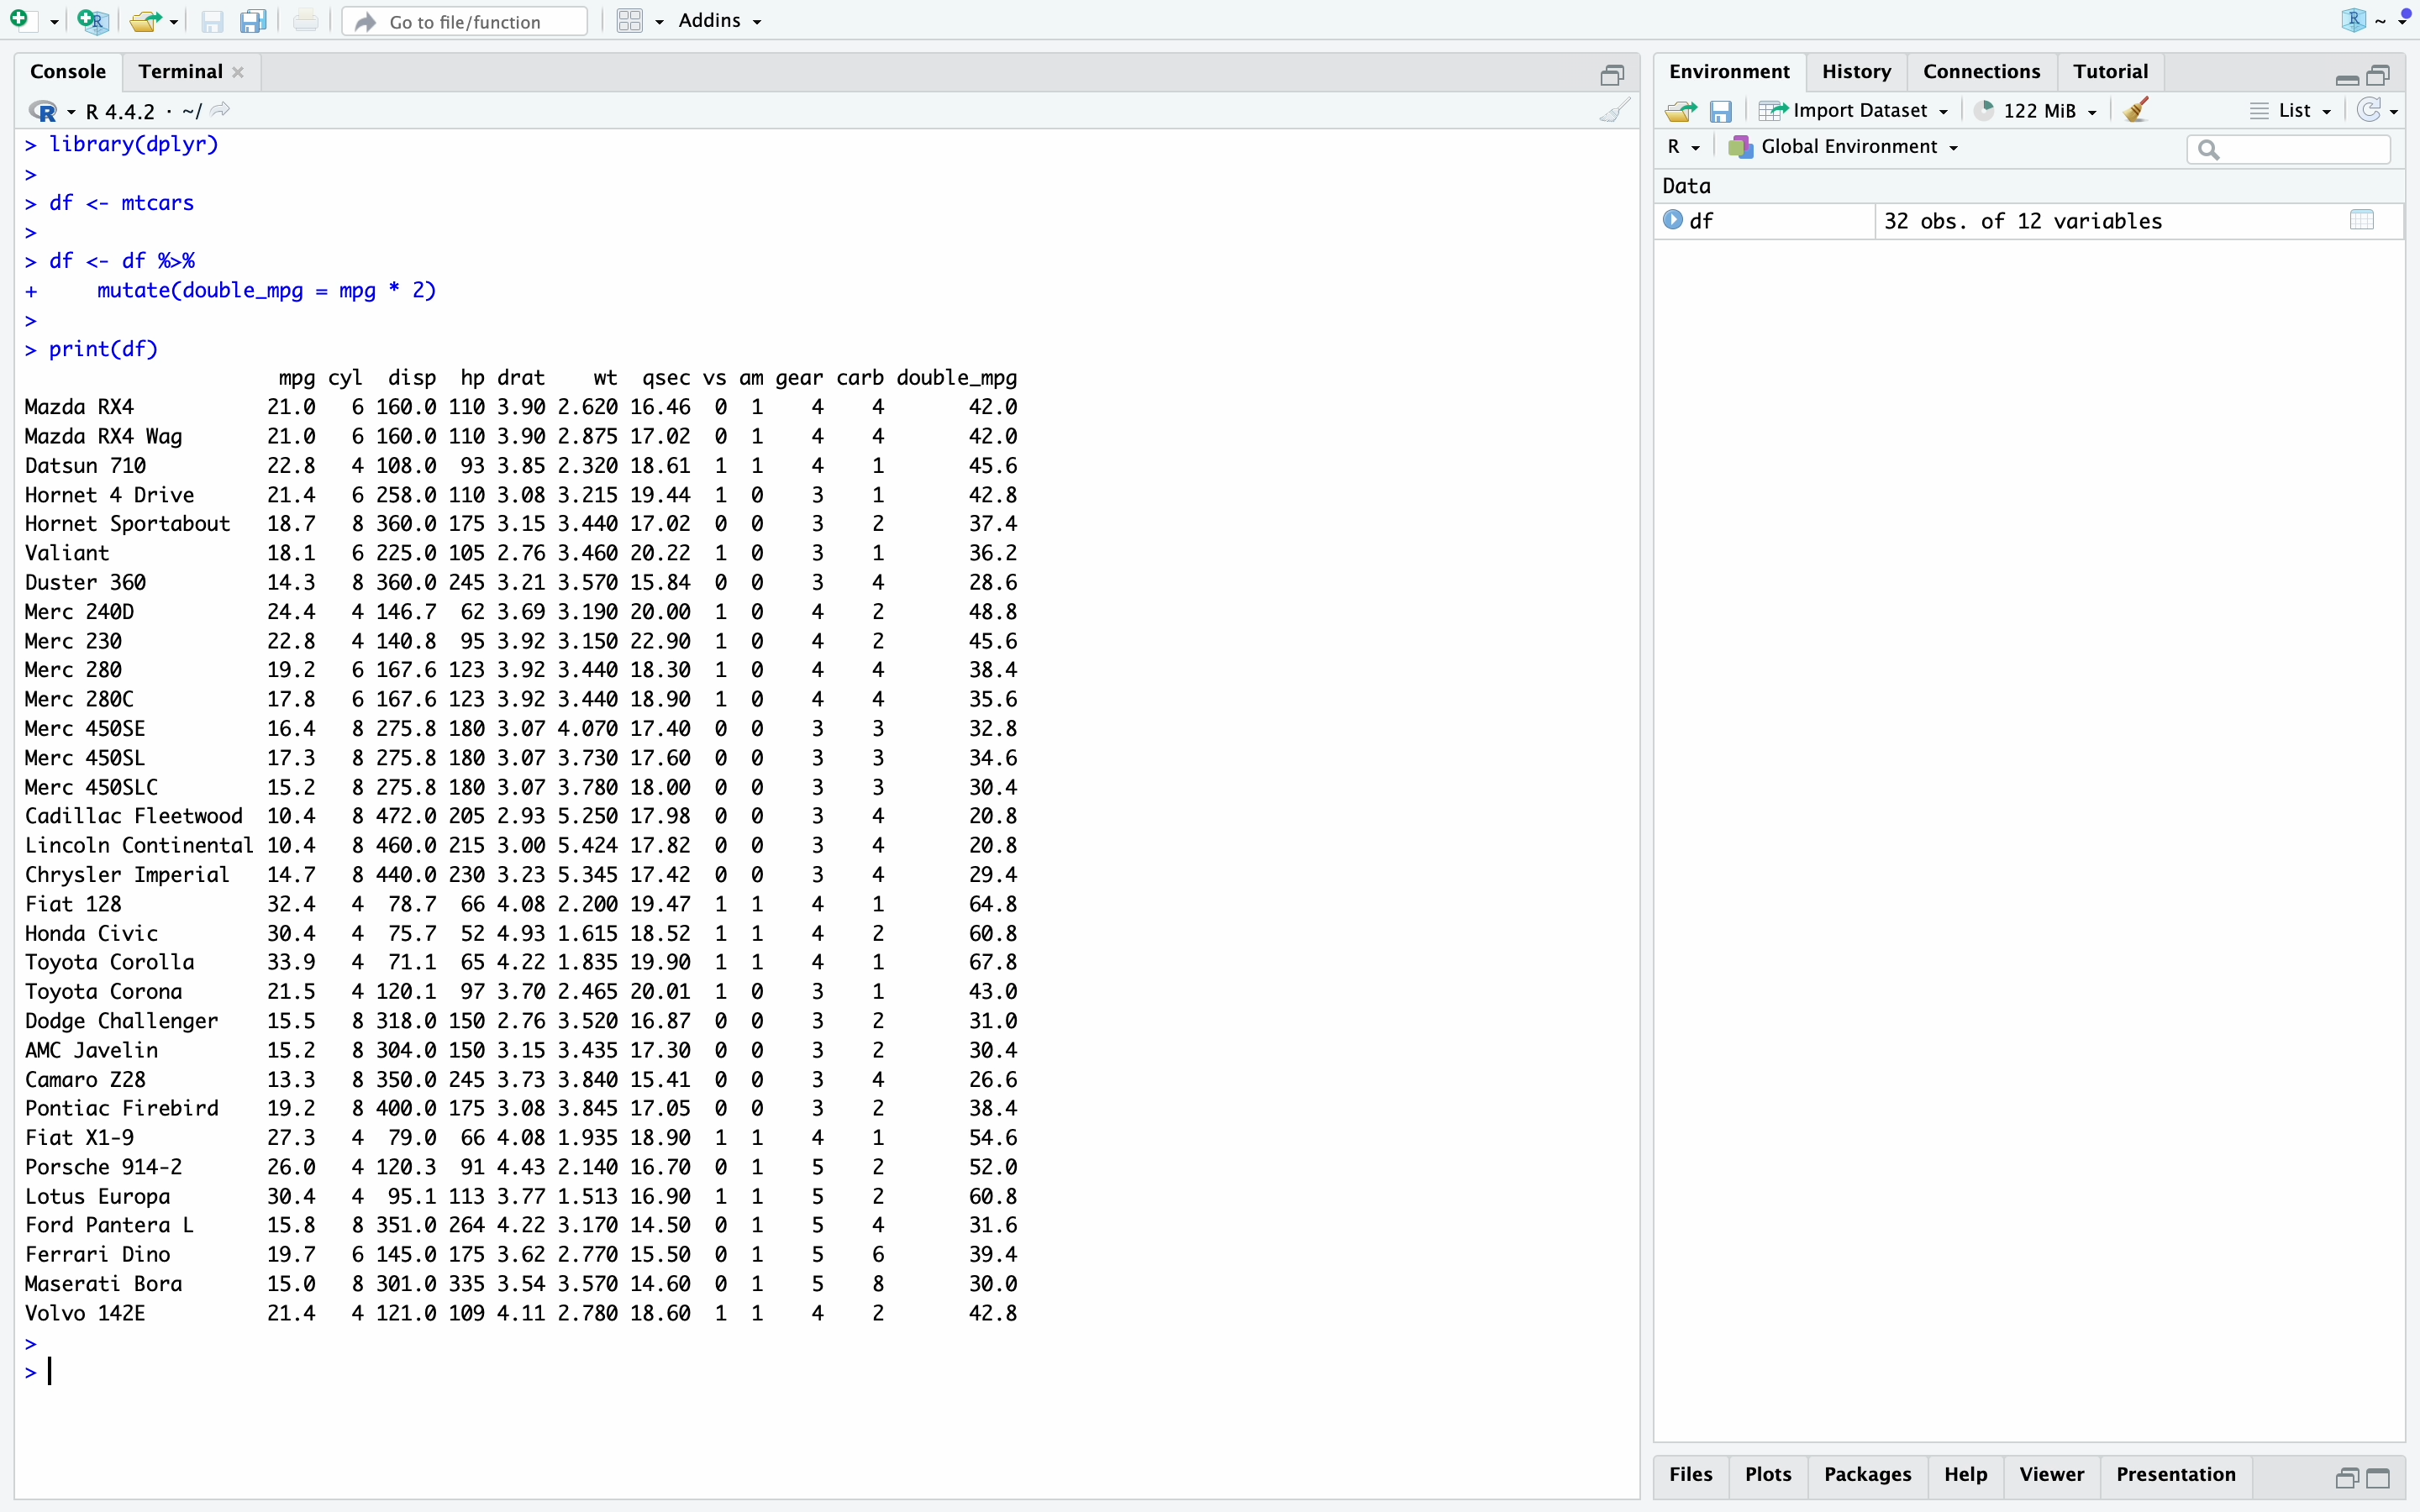  I want to click on share icon, so click(221, 110).